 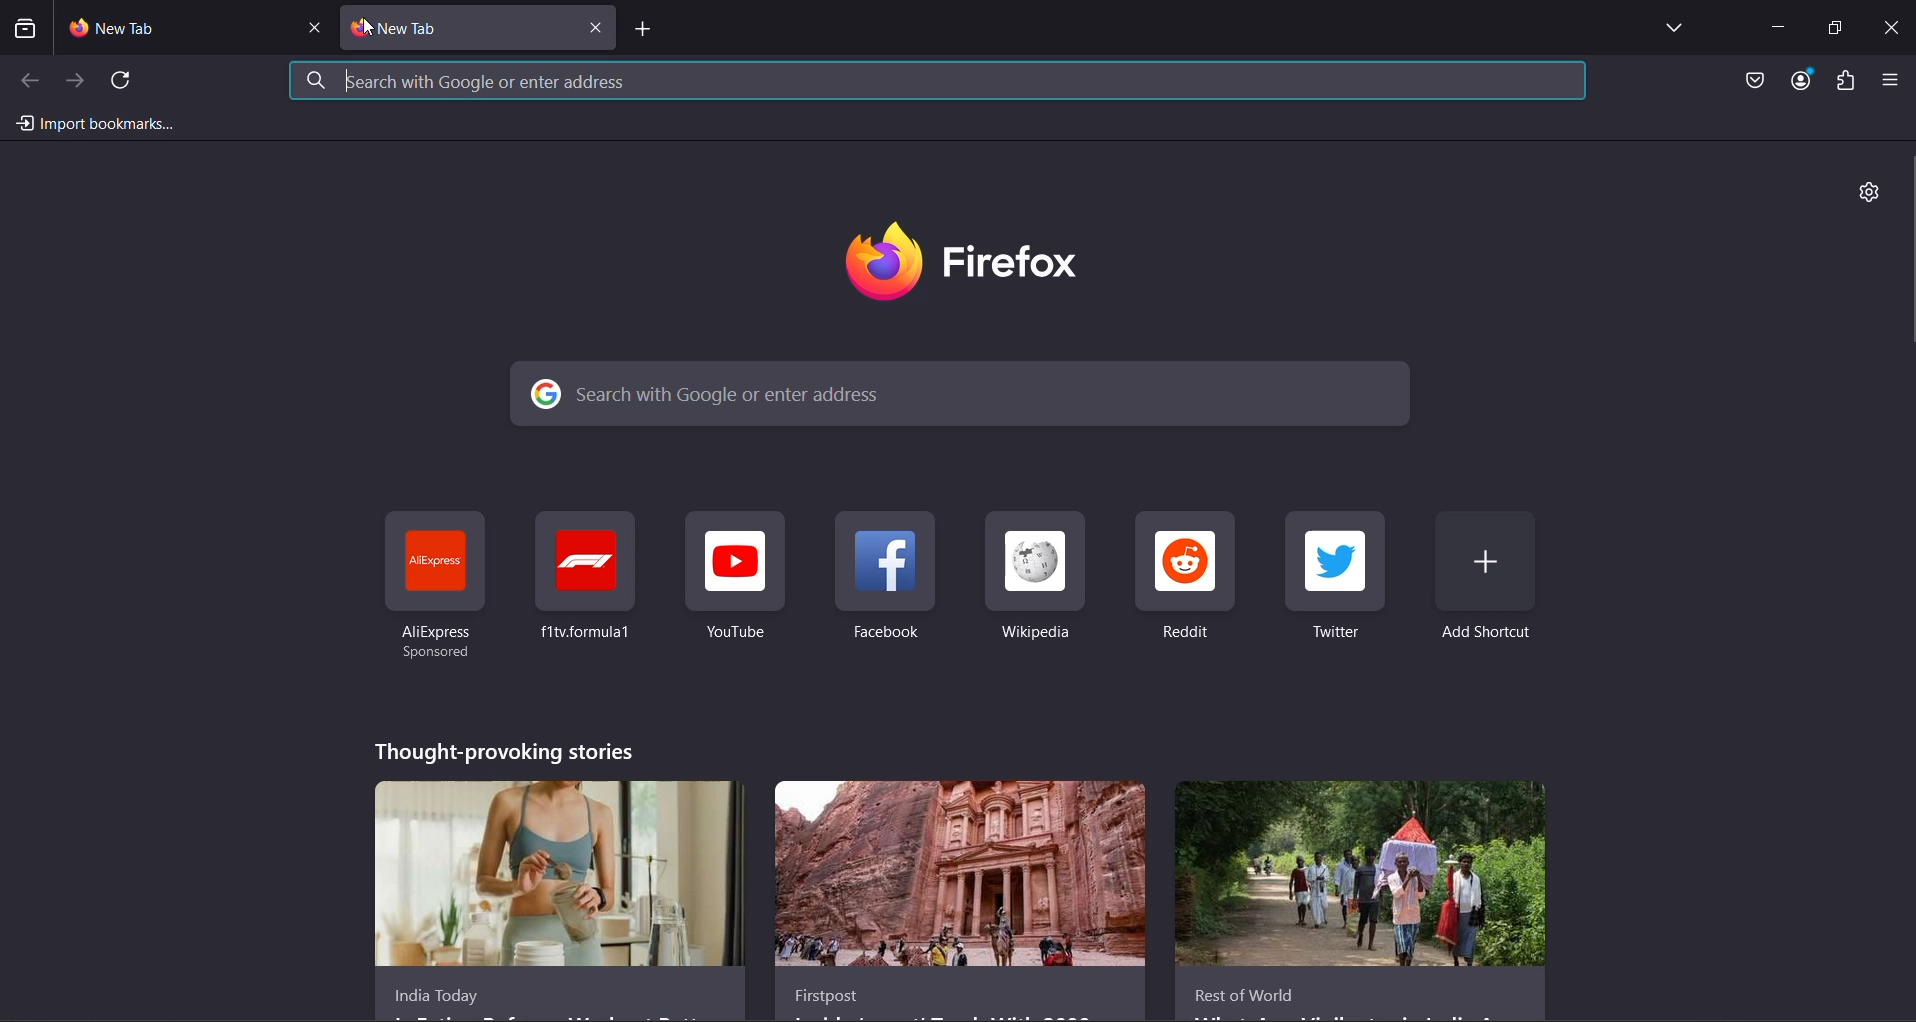 I want to click on account, so click(x=1801, y=82).